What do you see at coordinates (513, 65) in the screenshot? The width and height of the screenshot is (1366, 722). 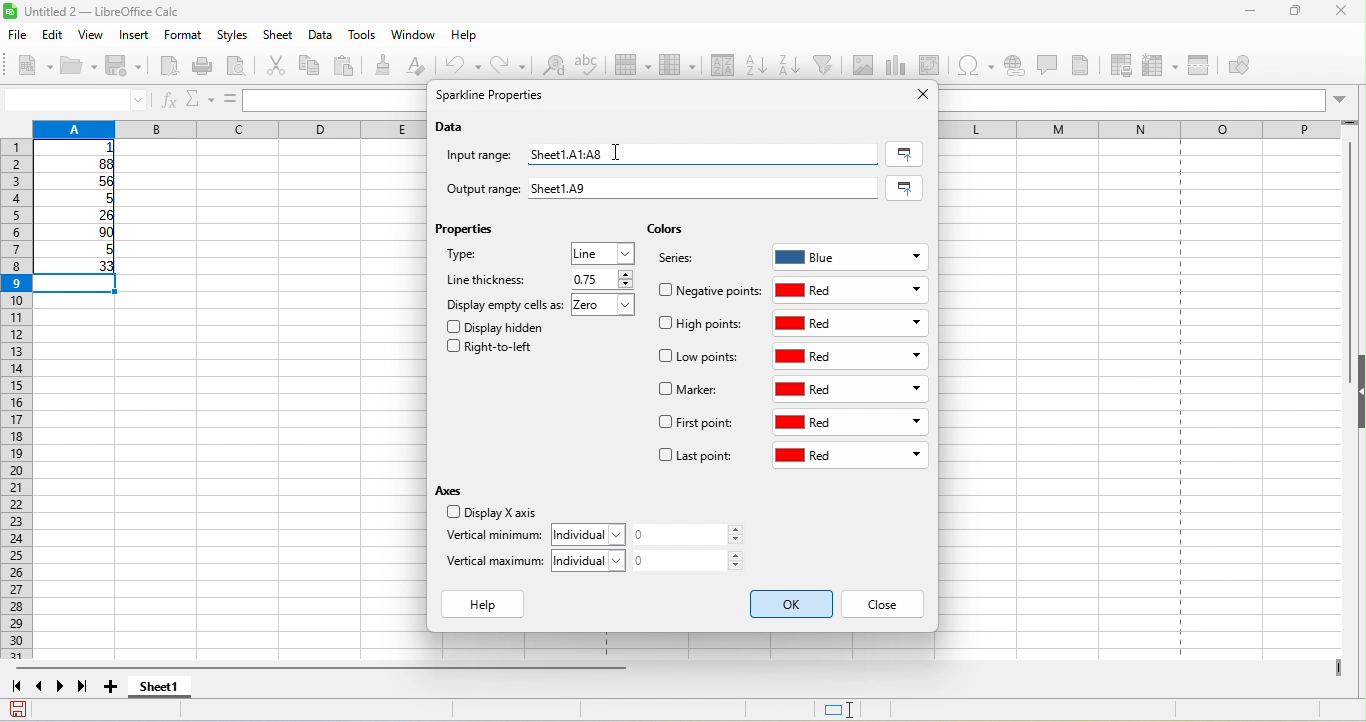 I see `redo` at bounding box center [513, 65].